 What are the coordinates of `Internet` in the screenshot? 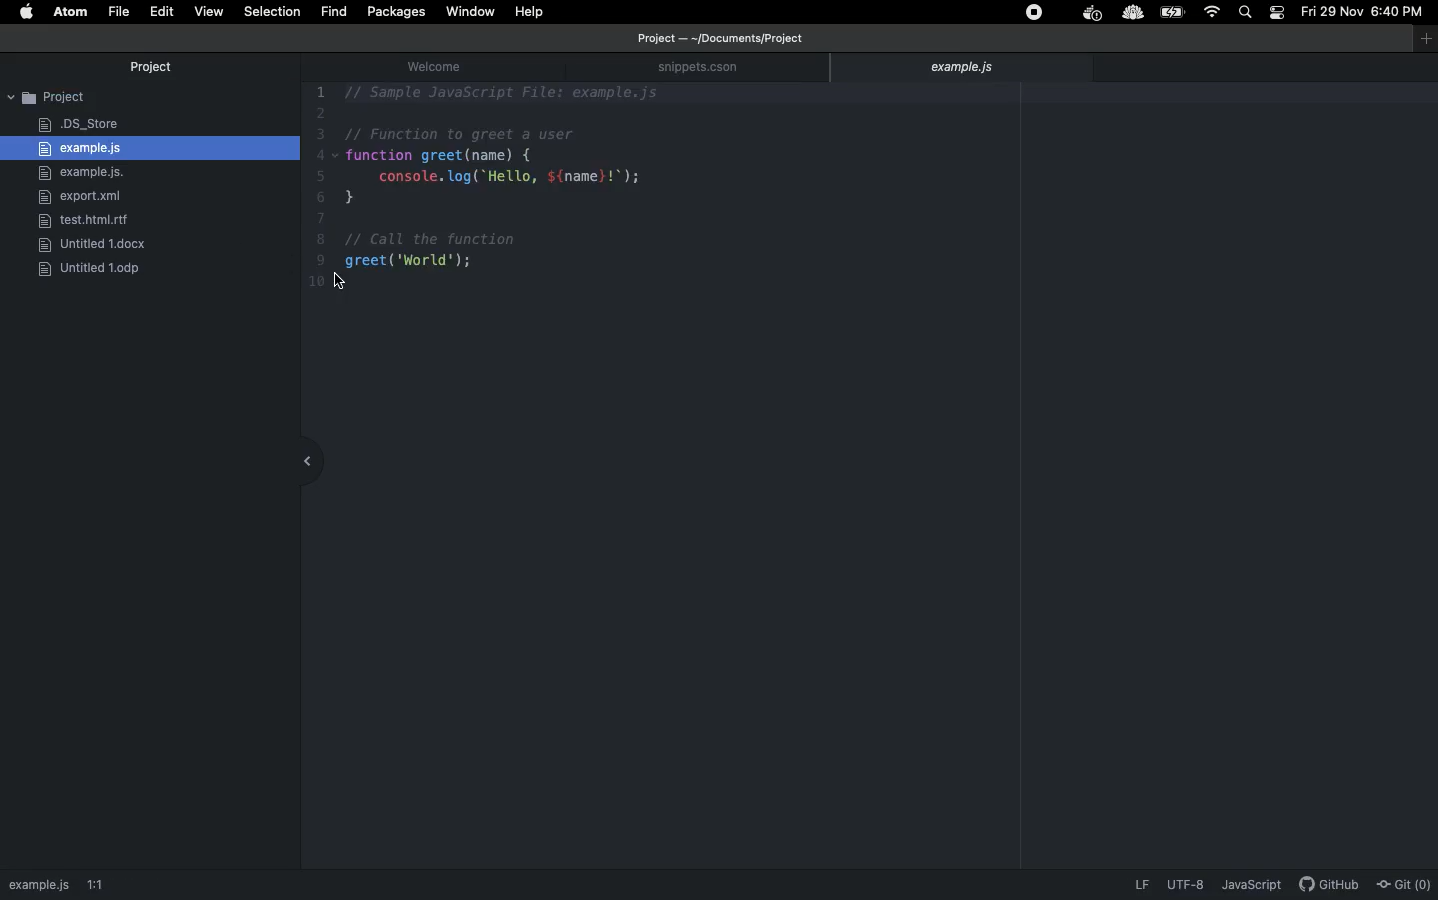 It's located at (1212, 12).